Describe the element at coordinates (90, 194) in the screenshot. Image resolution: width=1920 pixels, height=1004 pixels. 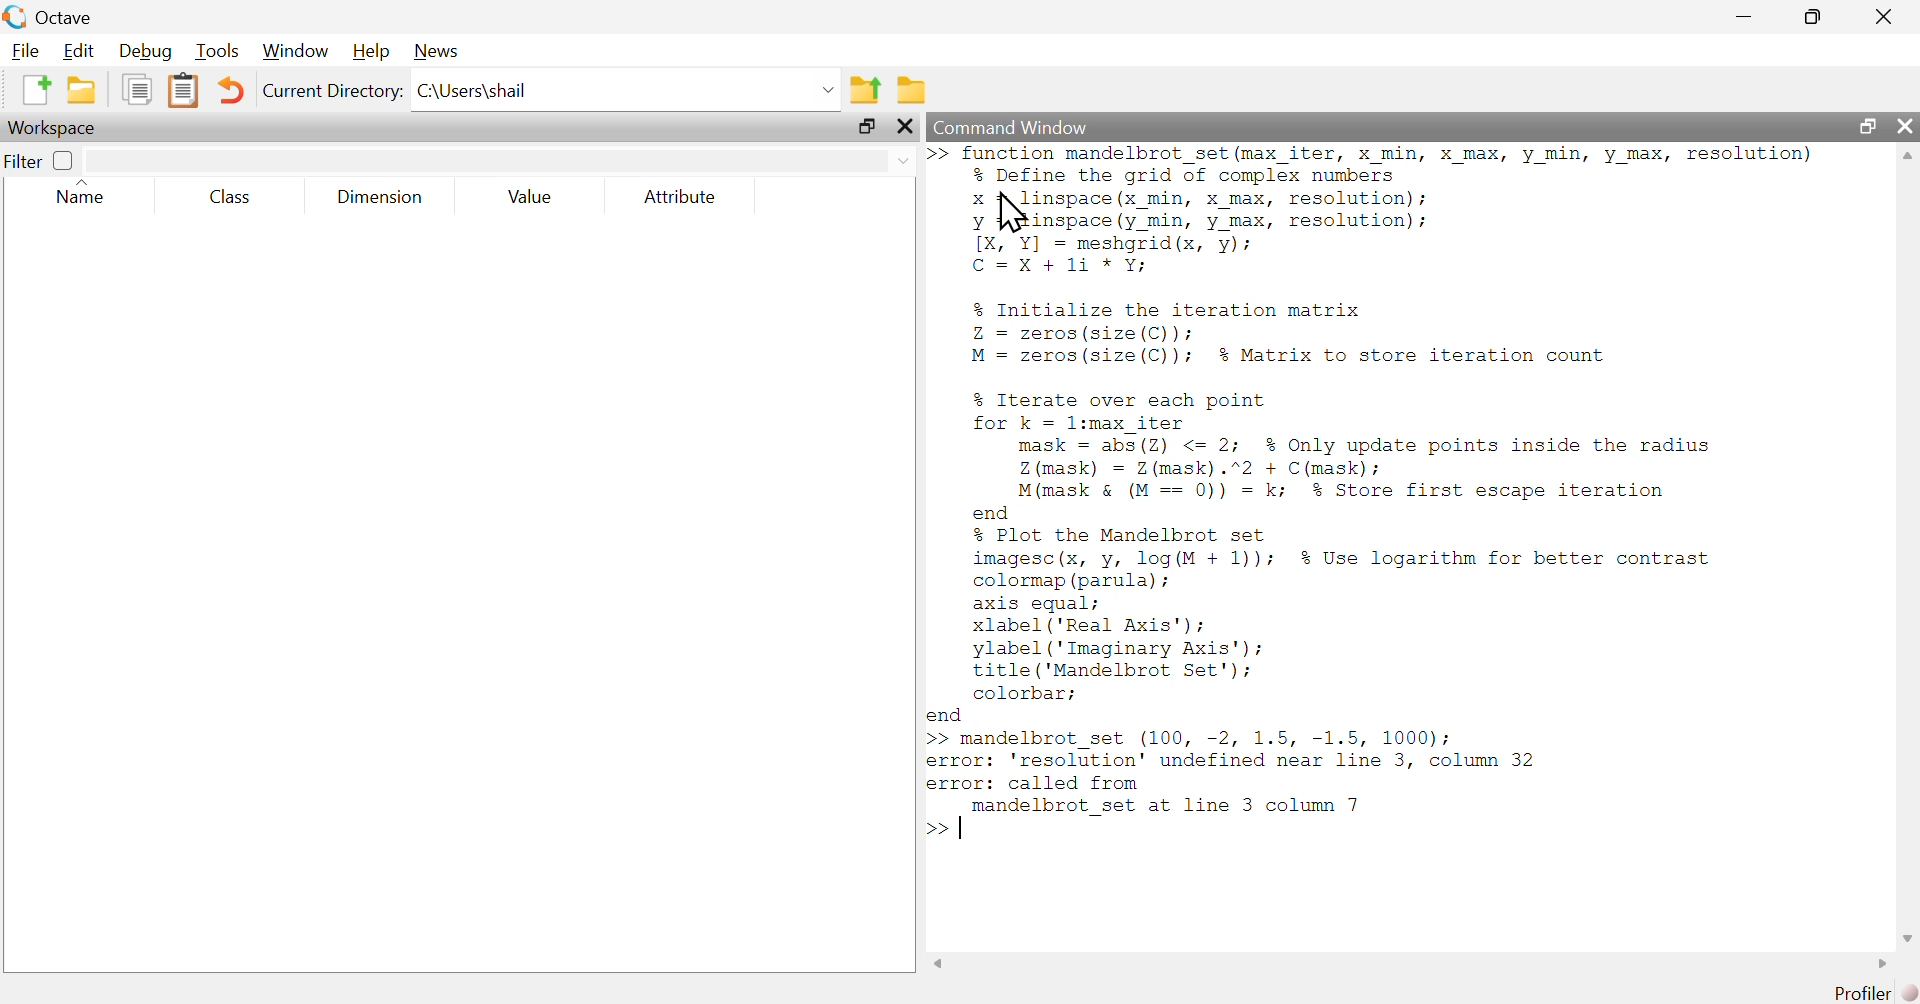
I see `Name` at that location.